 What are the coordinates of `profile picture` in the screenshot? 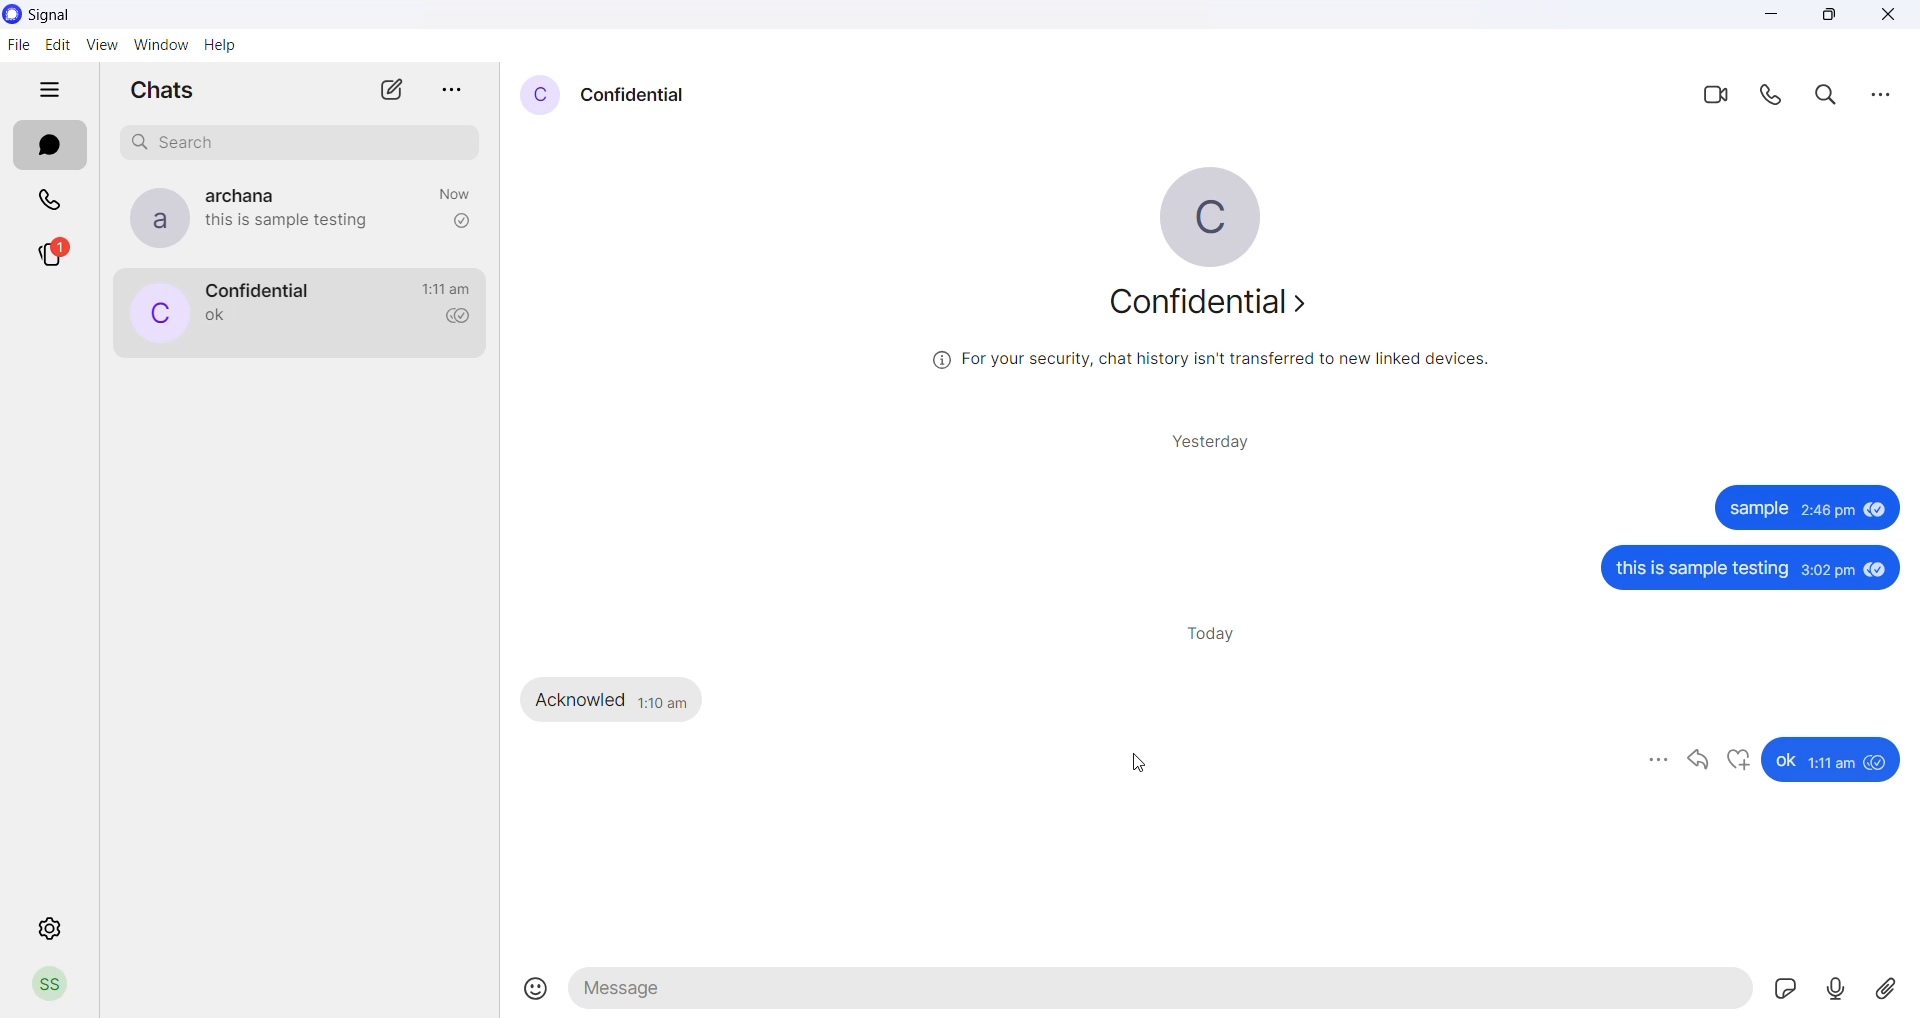 It's located at (1226, 217).